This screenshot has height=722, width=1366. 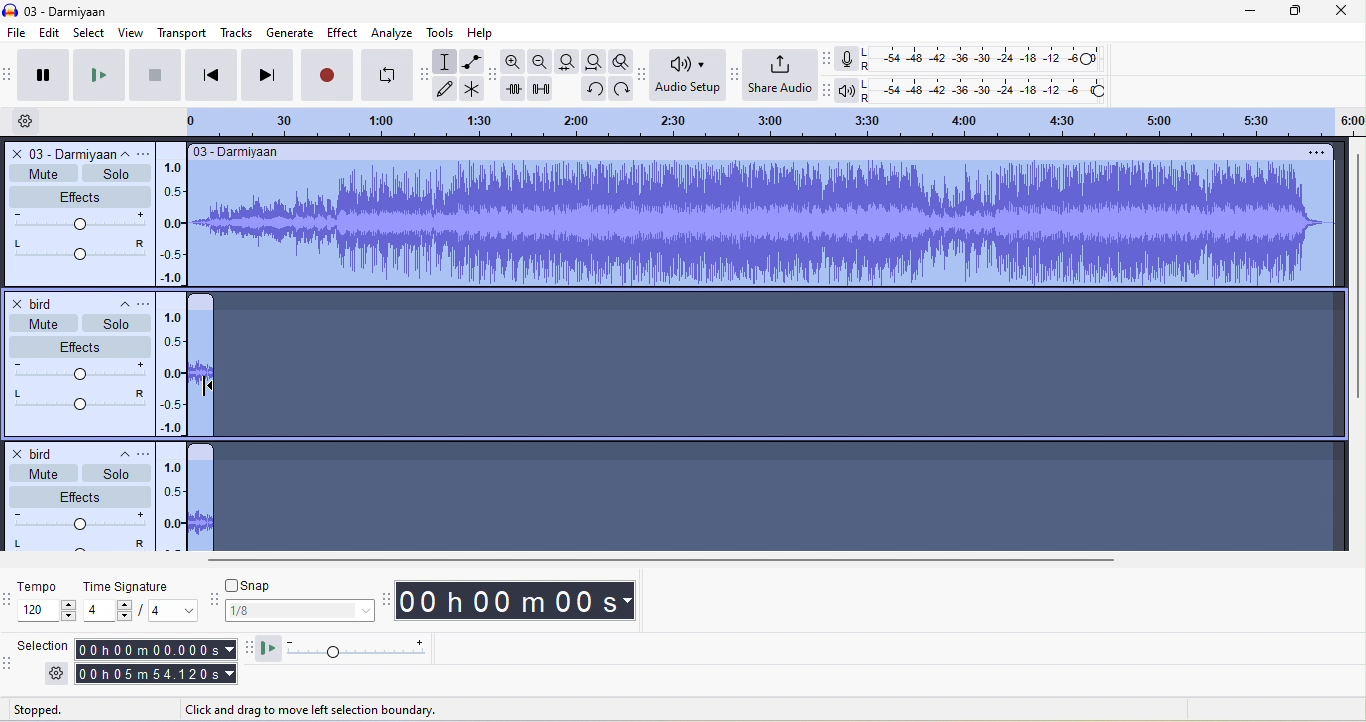 I want to click on effect, so click(x=78, y=198).